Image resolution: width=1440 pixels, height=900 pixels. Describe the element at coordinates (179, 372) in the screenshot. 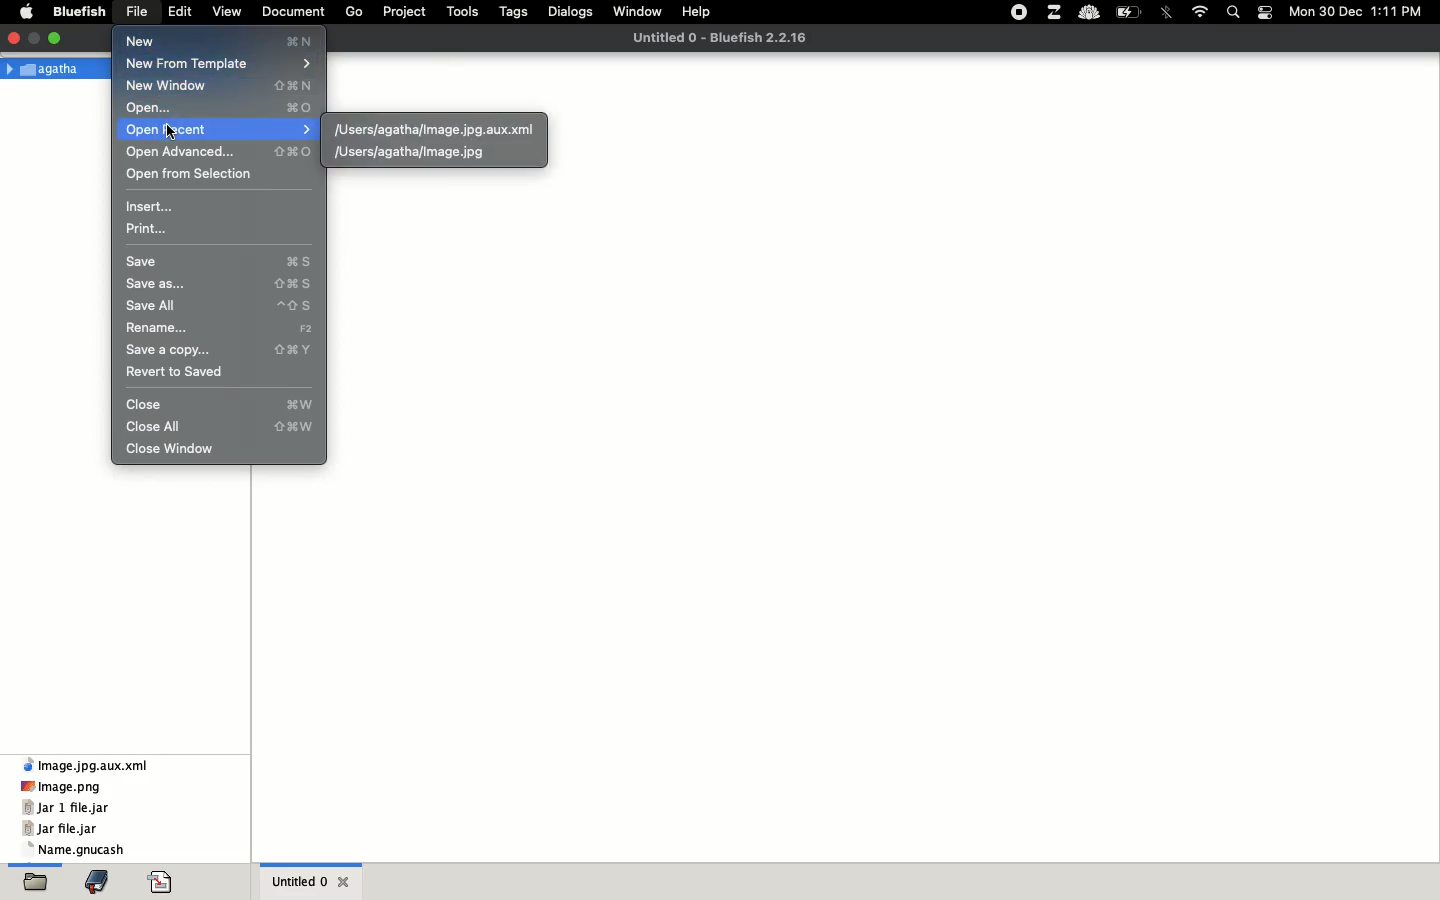

I see `revert to saved` at that location.